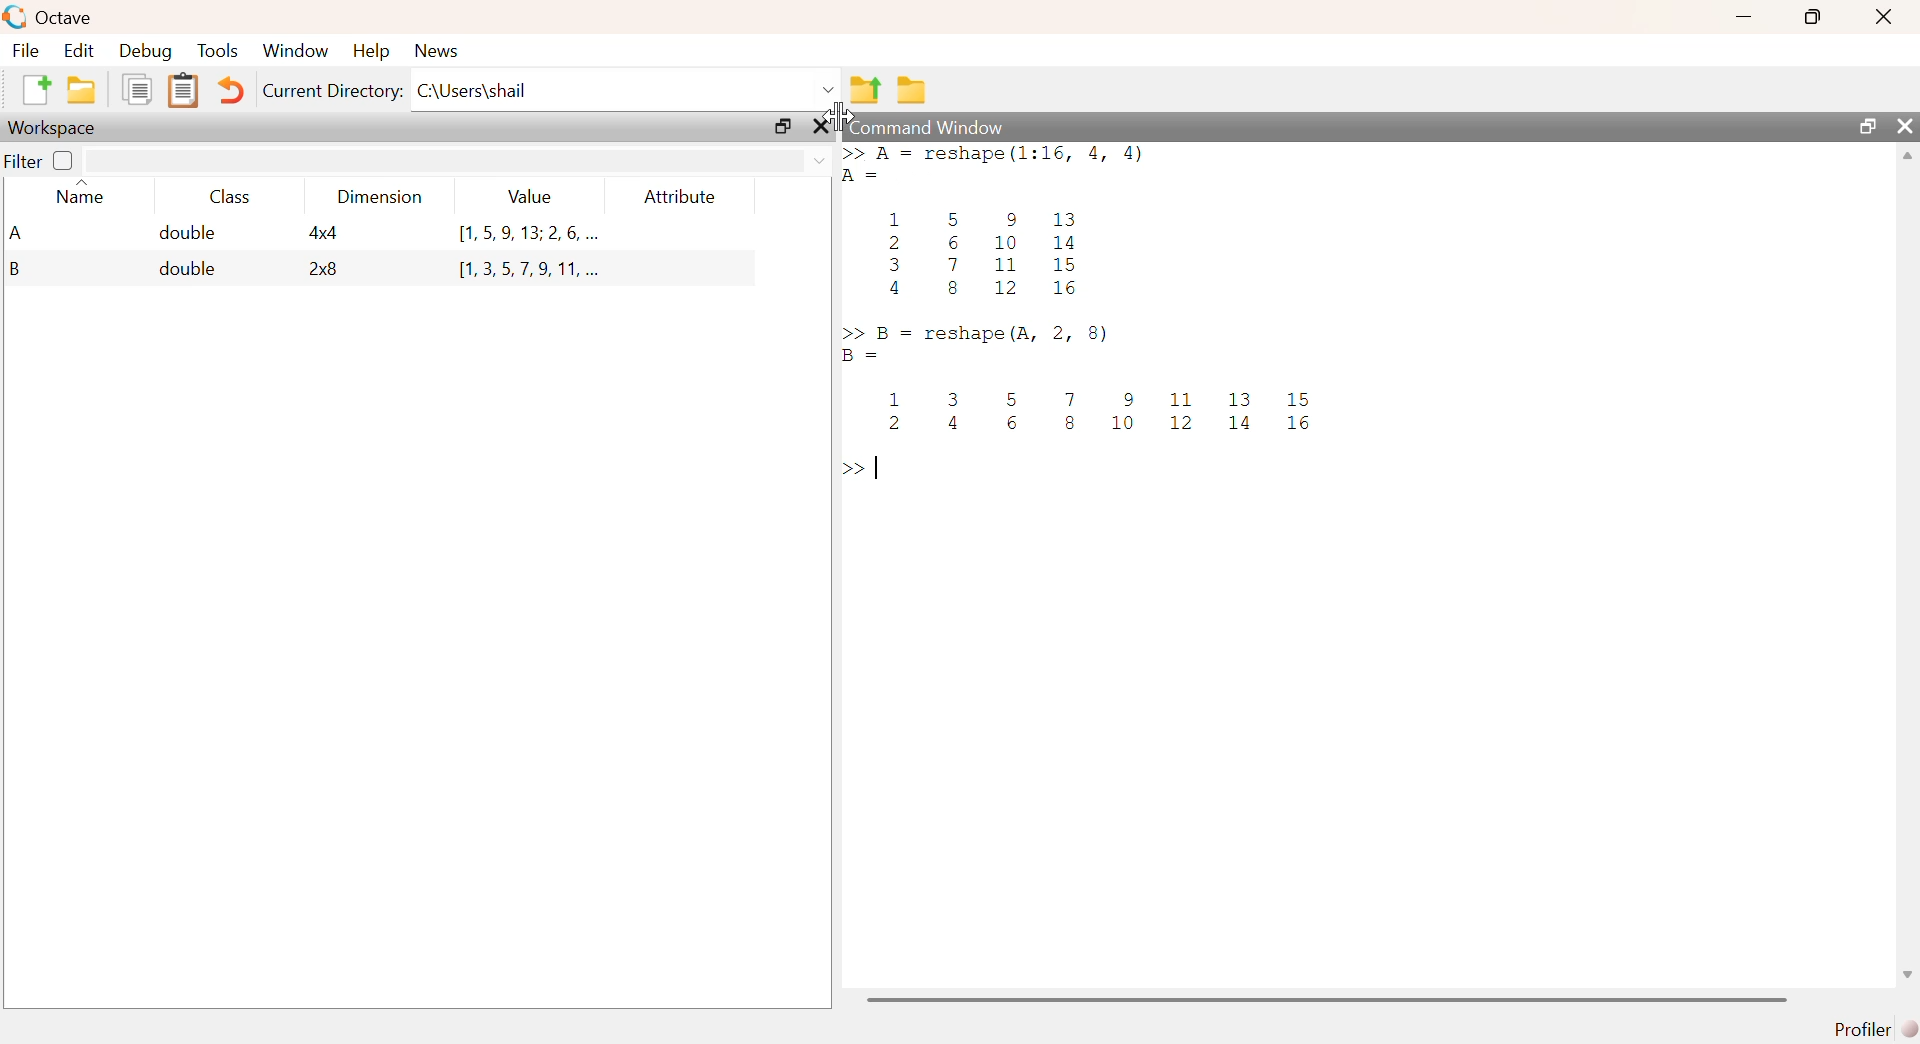 The image size is (1920, 1044). I want to click on browse directories, so click(913, 92).